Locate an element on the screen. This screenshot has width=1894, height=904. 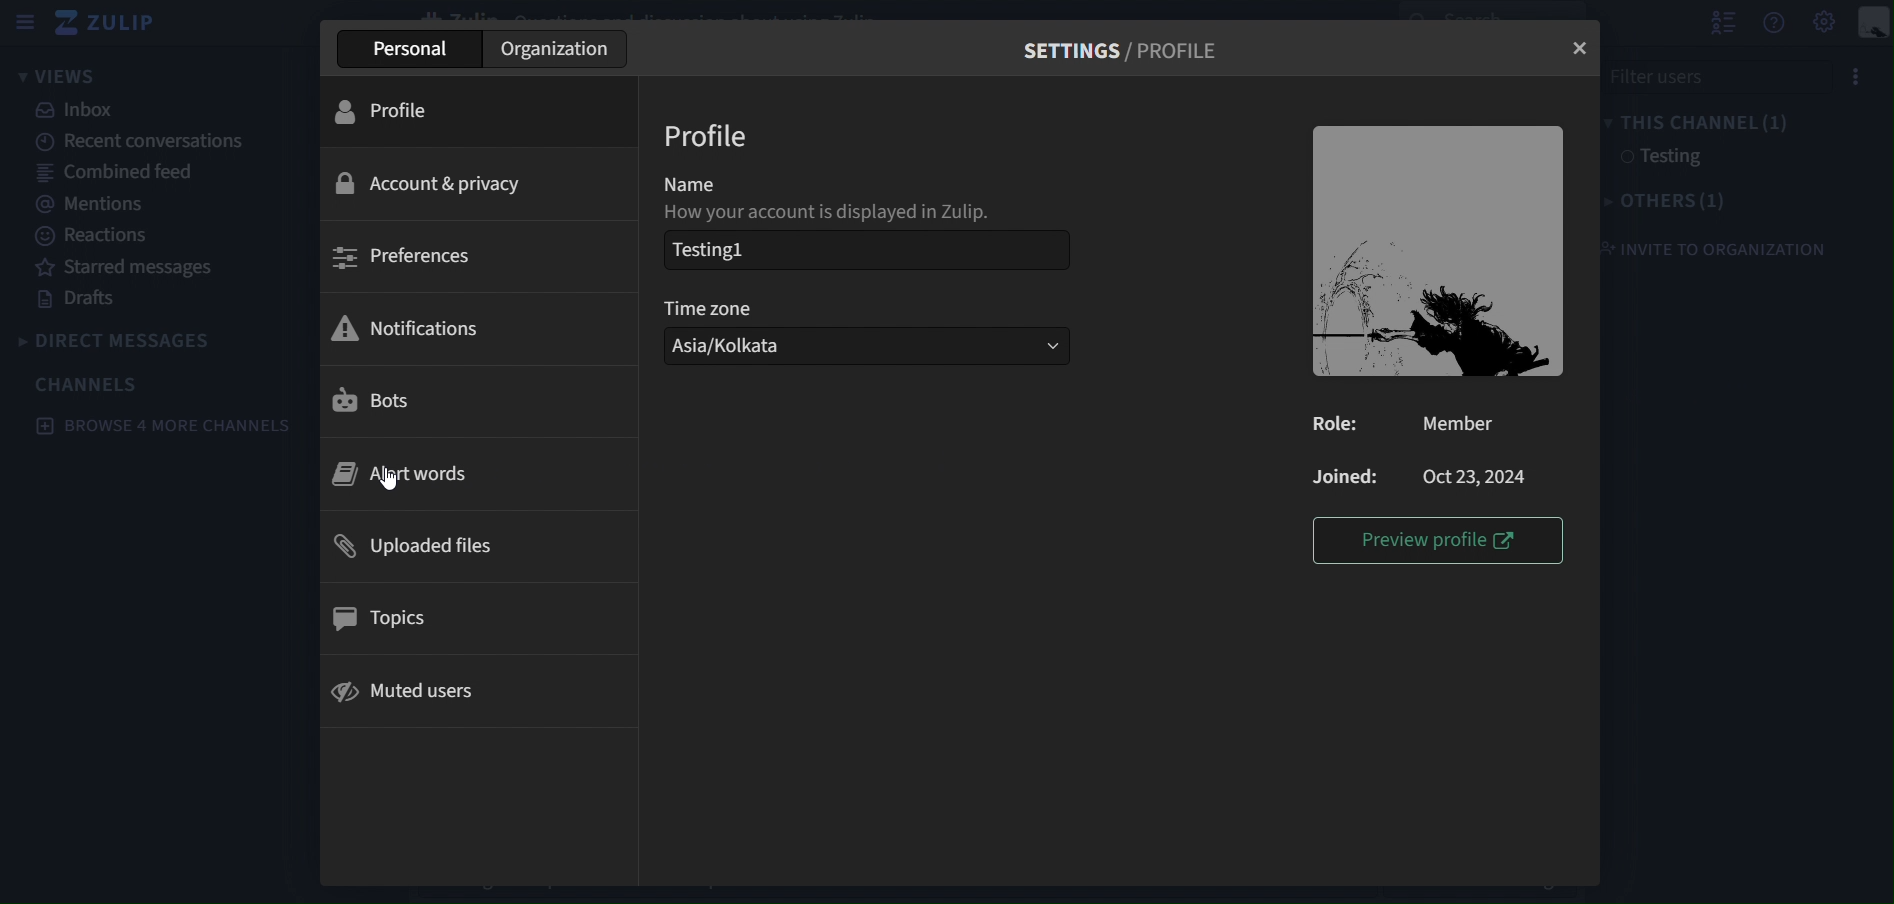
Member is located at coordinates (1462, 423).